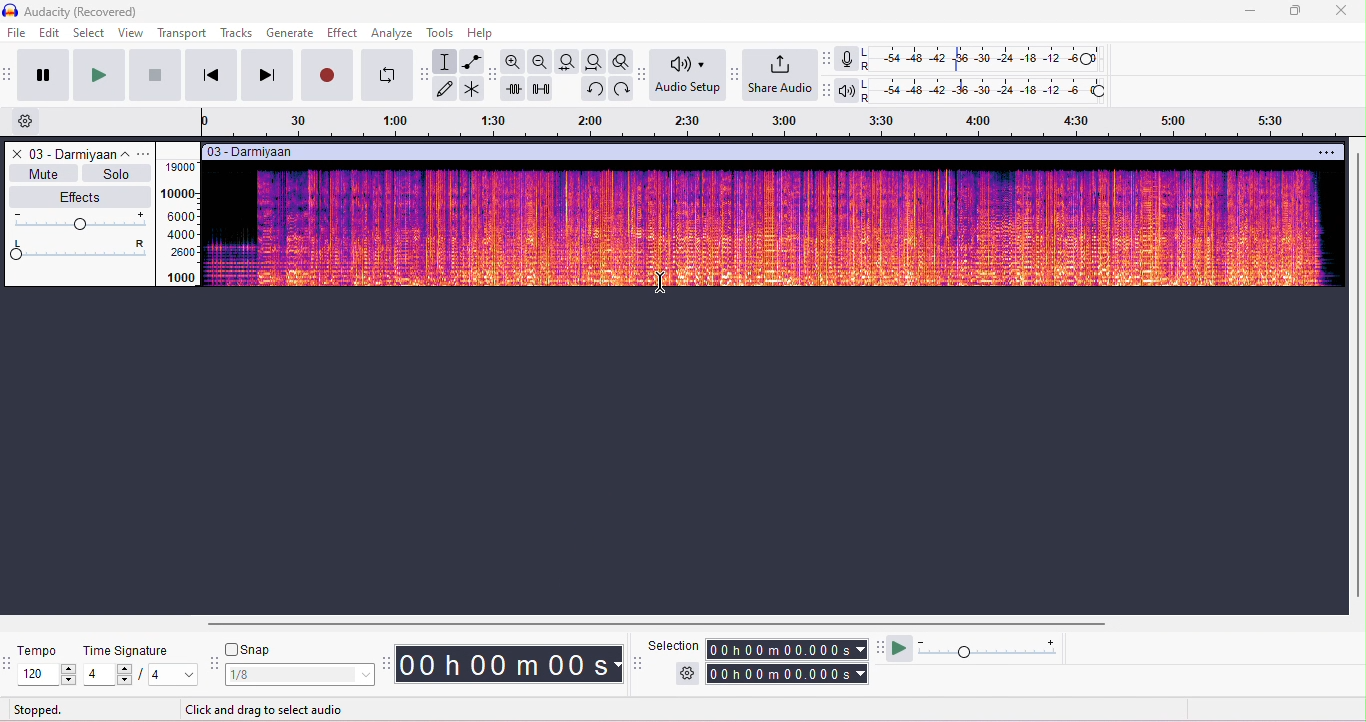  Describe the element at coordinates (250, 651) in the screenshot. I see `snap` at that location.